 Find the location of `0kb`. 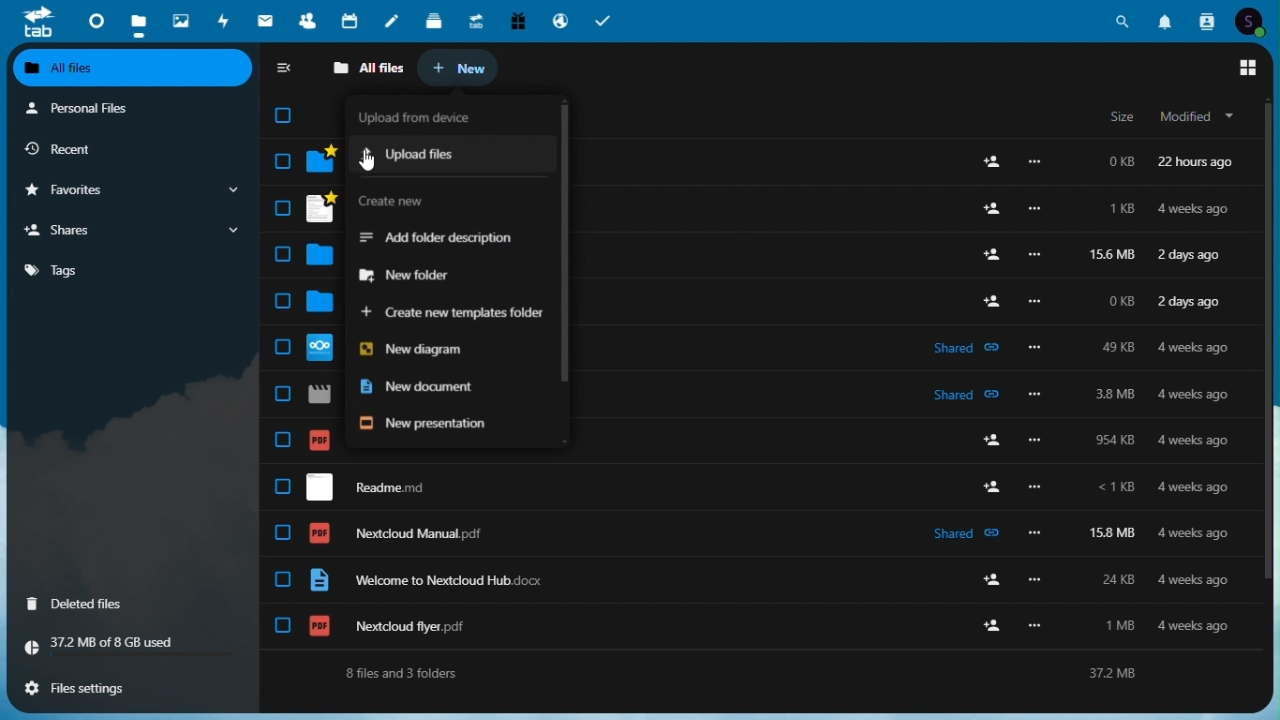

0kb is located at coordinates (1117, 161).